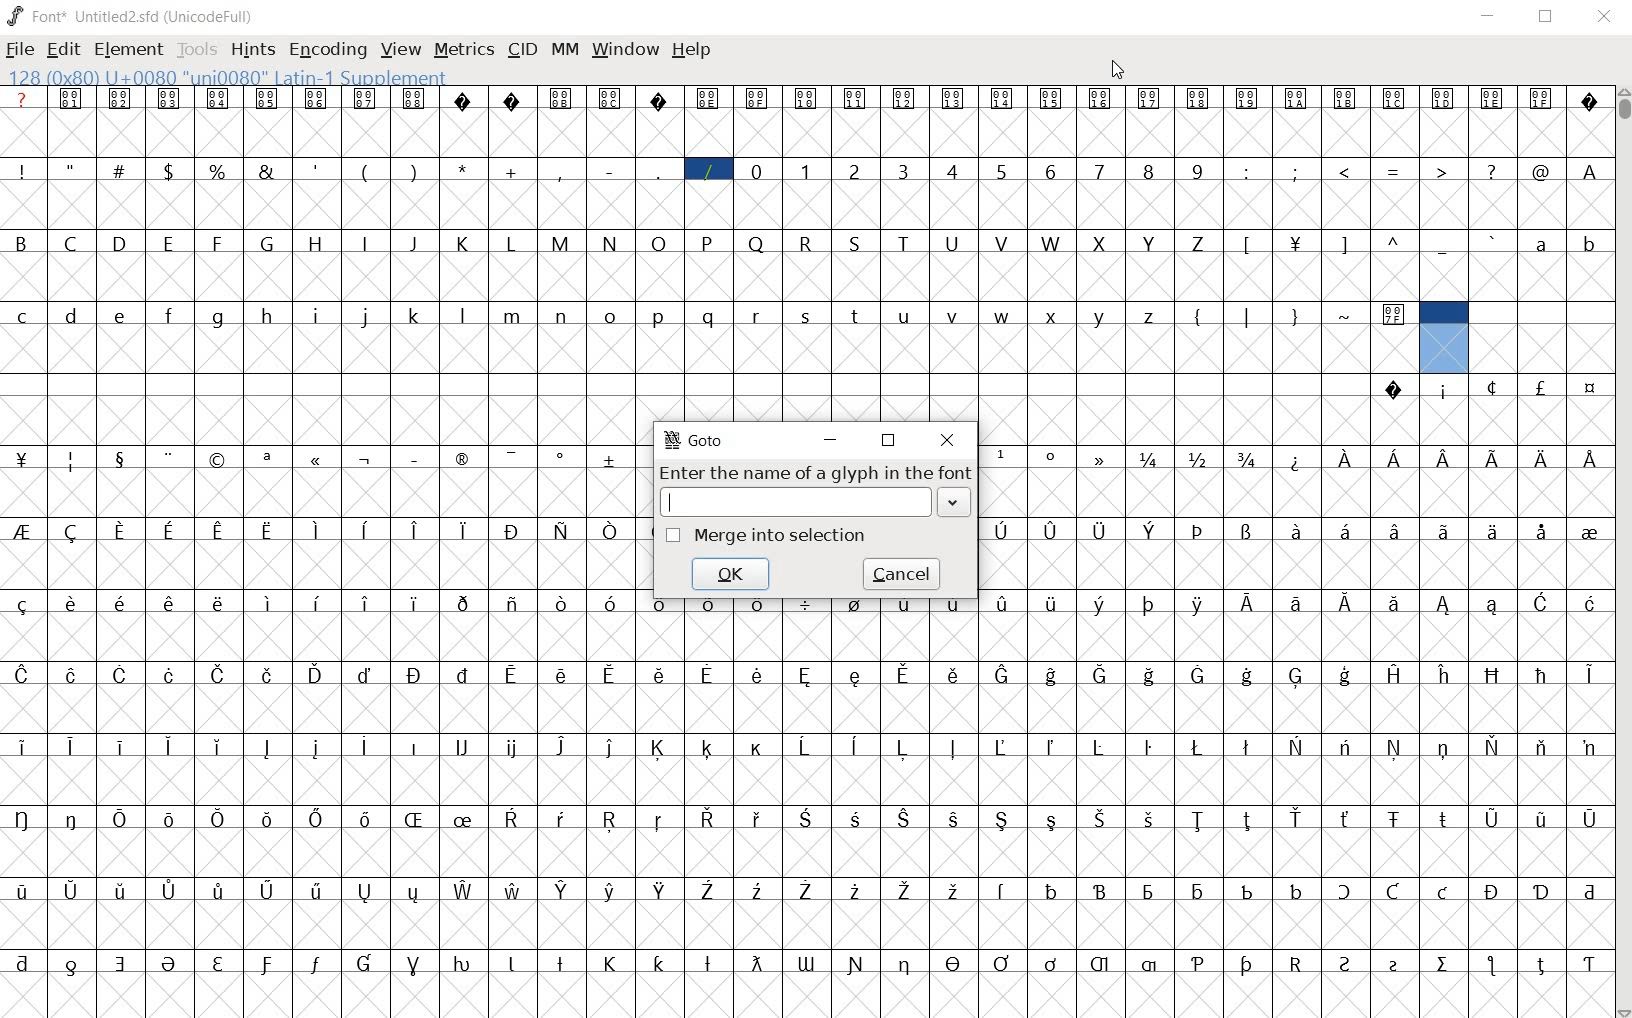 The image size is (1632, 1018). I want to click on Symbol, so click(562, 97).